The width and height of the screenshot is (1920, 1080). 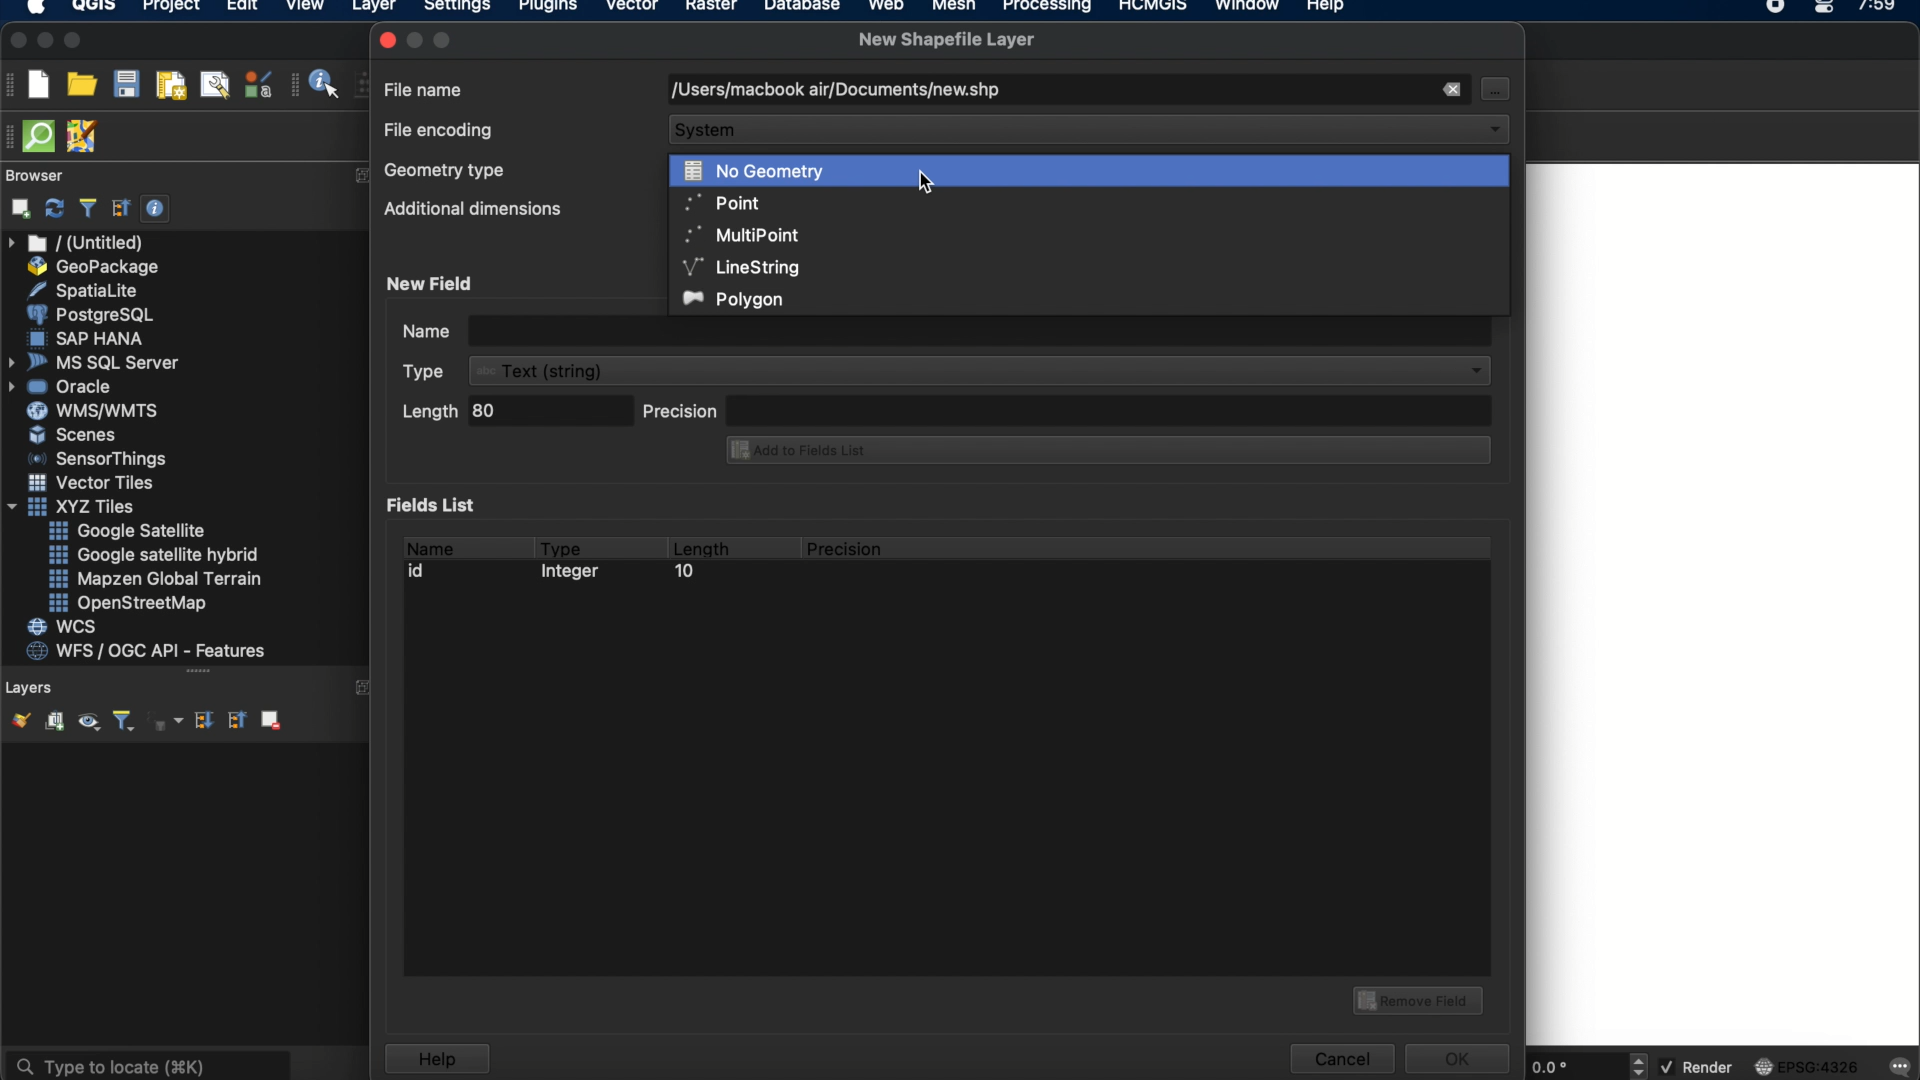 I want to click on control center macOS, so click(x=1823, y=9).